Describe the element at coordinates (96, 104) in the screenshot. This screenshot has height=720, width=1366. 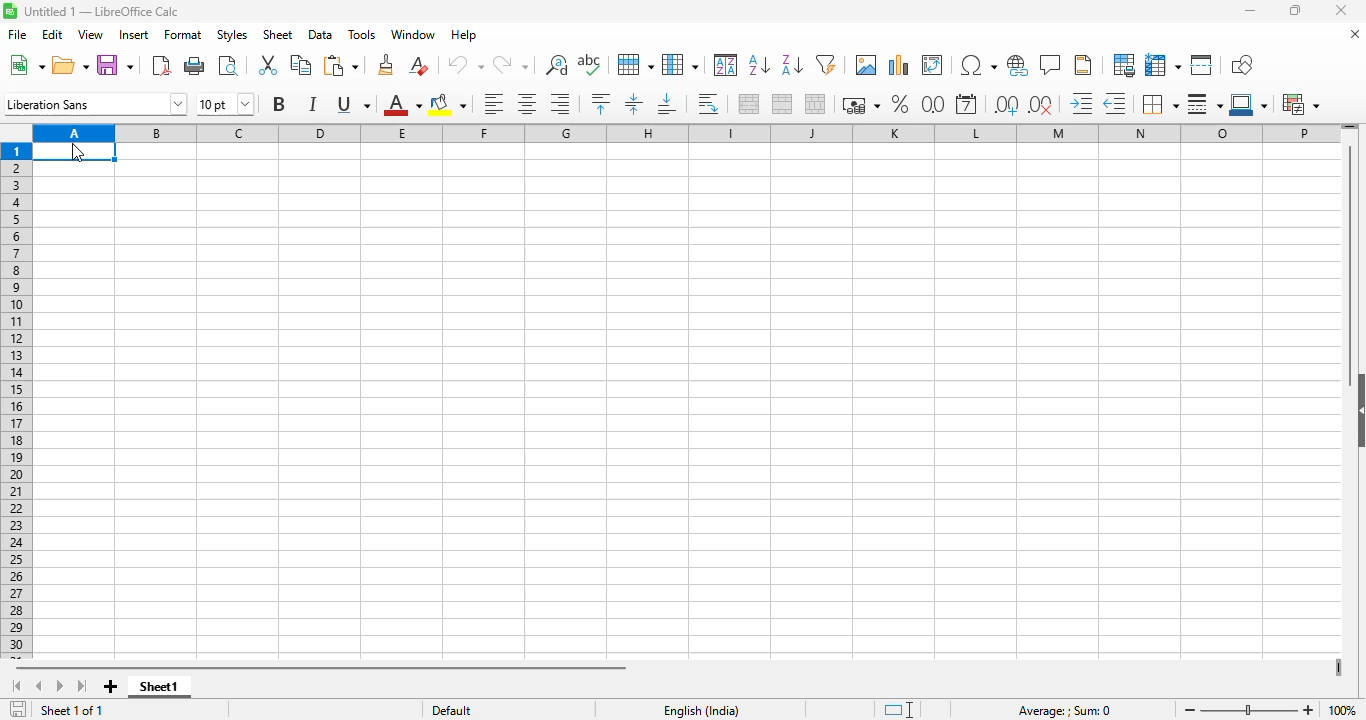
I see `font name` at that location.